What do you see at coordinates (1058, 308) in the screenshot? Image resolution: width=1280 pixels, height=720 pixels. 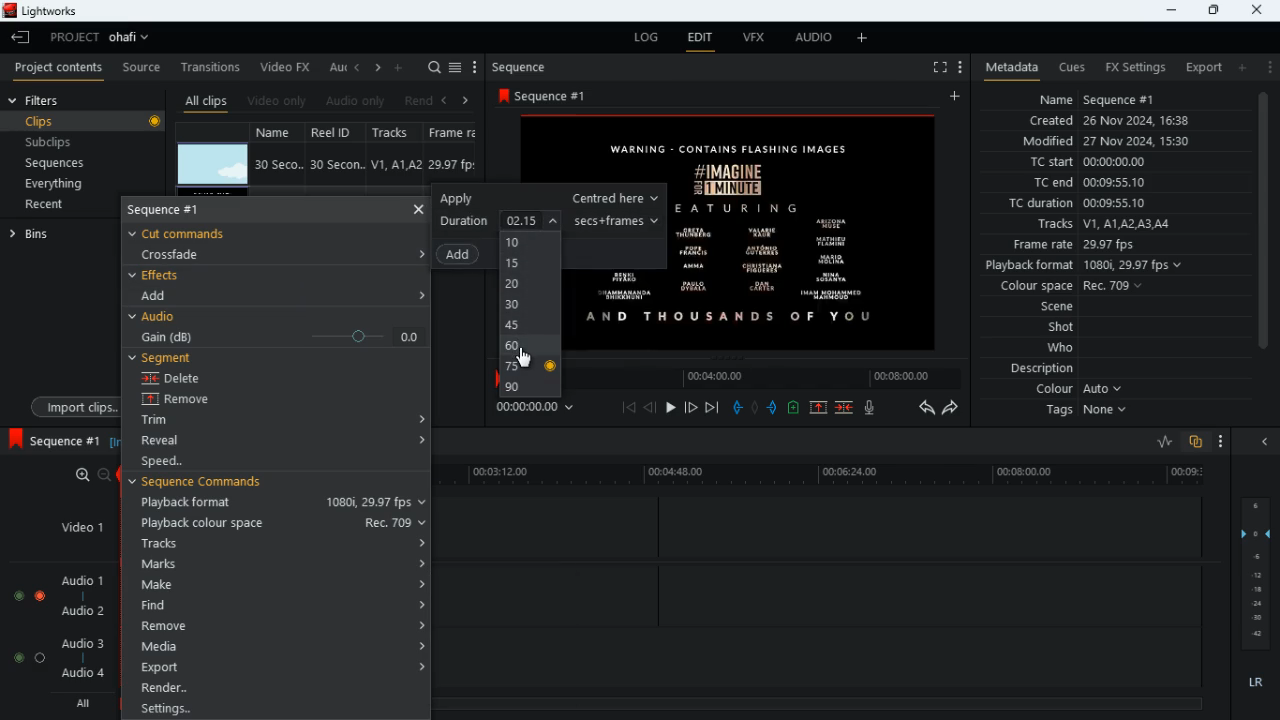 I see `scene` at bounding box center [1058, 308].